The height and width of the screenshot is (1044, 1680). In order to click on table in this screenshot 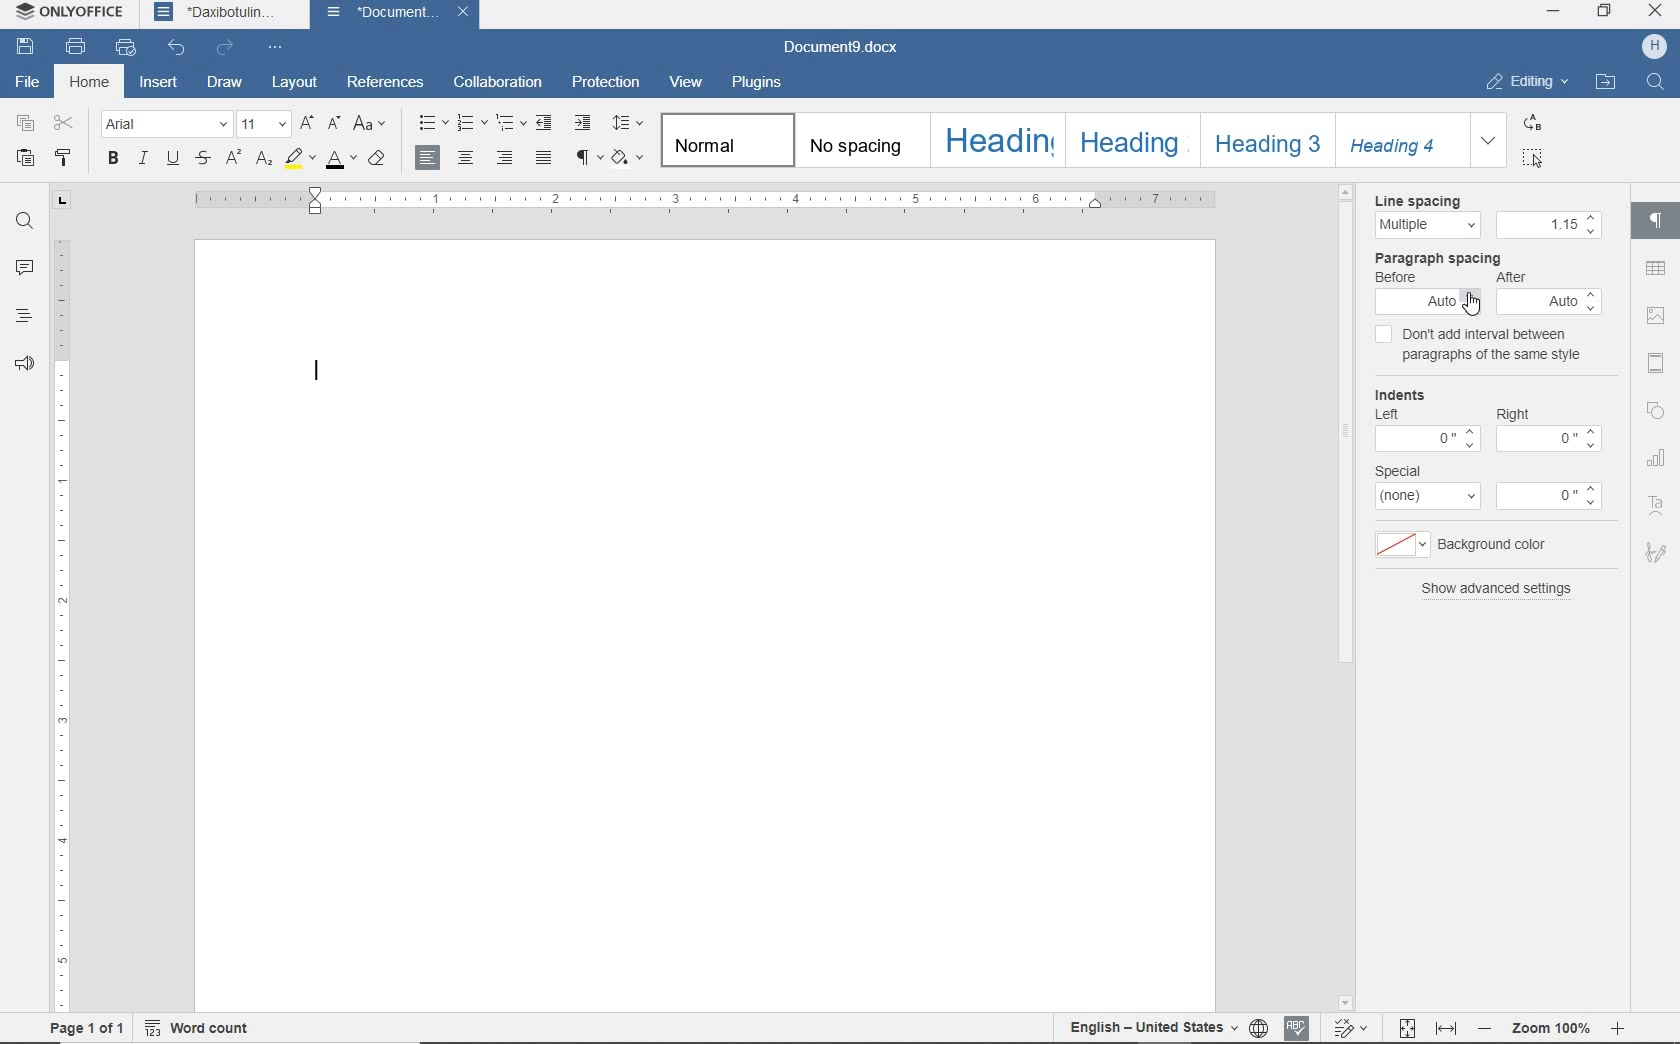, I will do `click(1657, 269)`.